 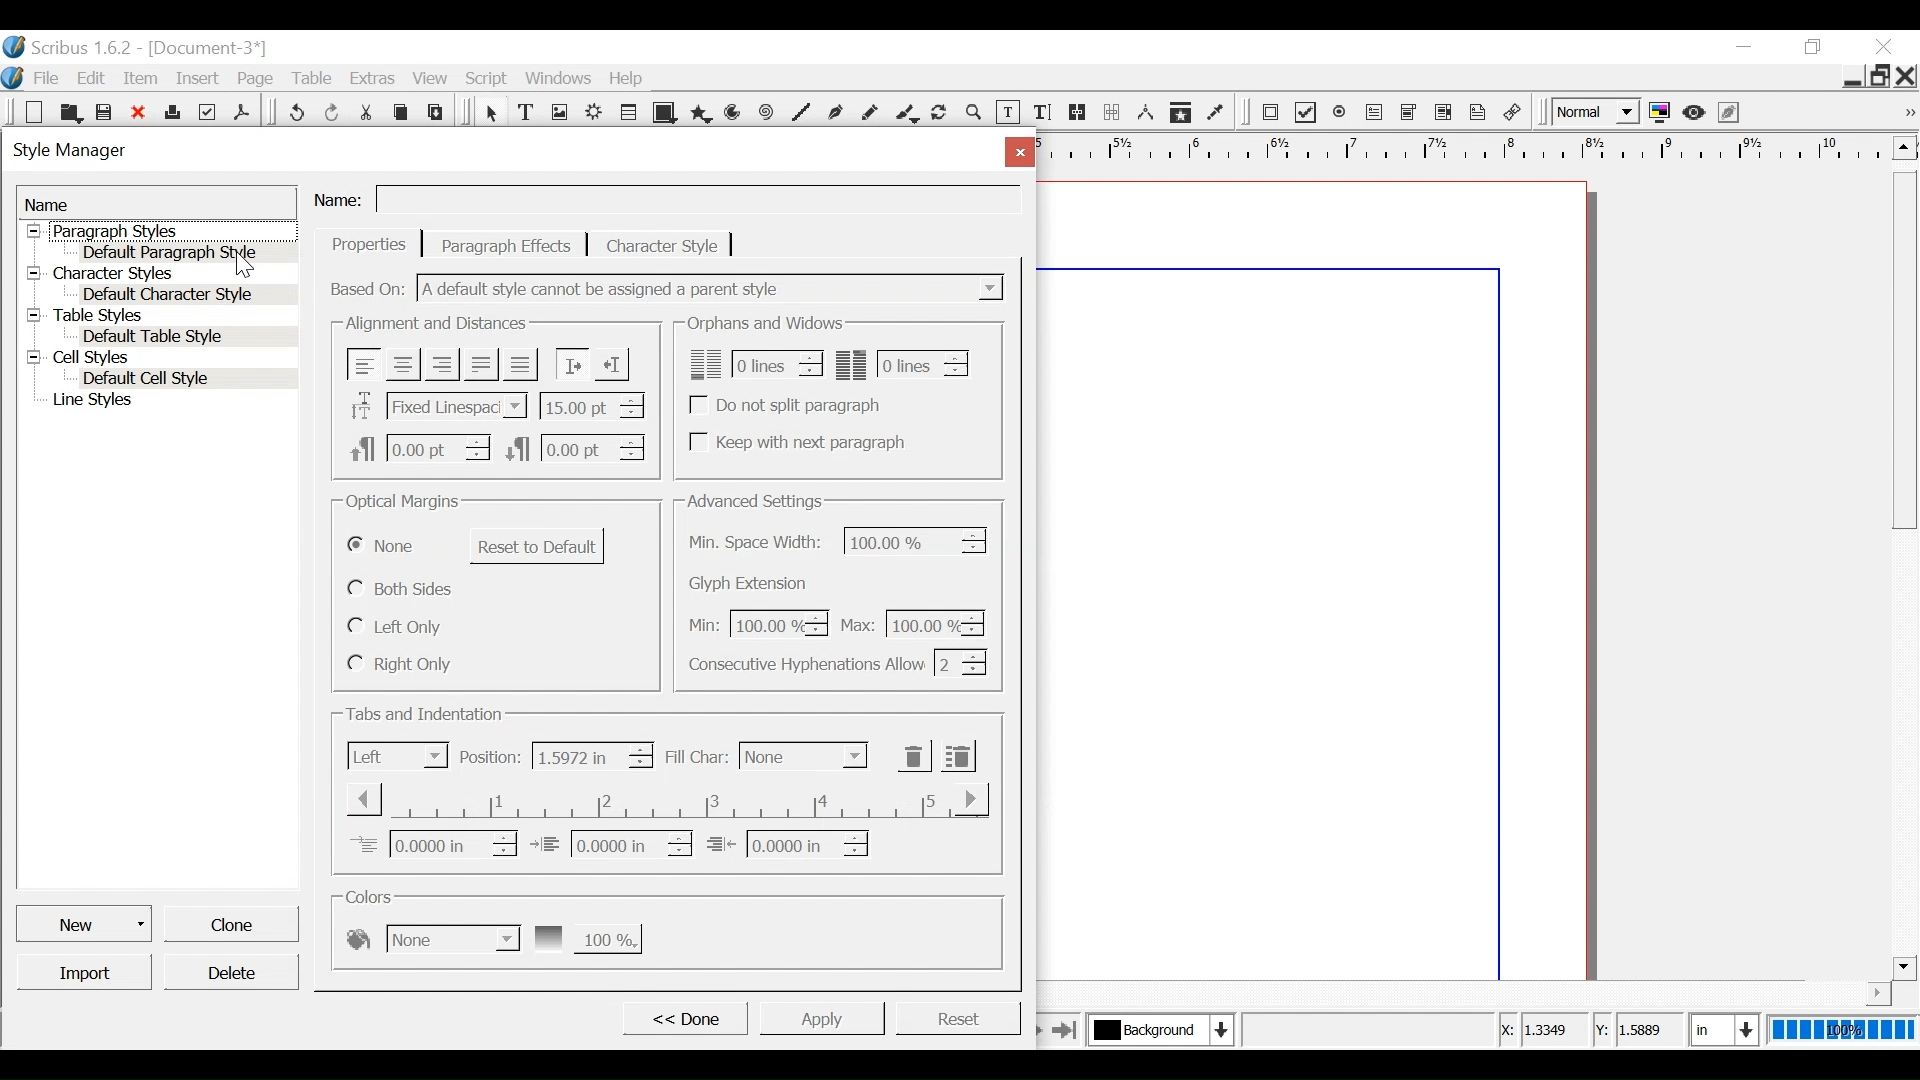 What do you see at coordinates (1513, 113) in the screenshot?
I see `link Annotation` at bounding box center [1513, 113].